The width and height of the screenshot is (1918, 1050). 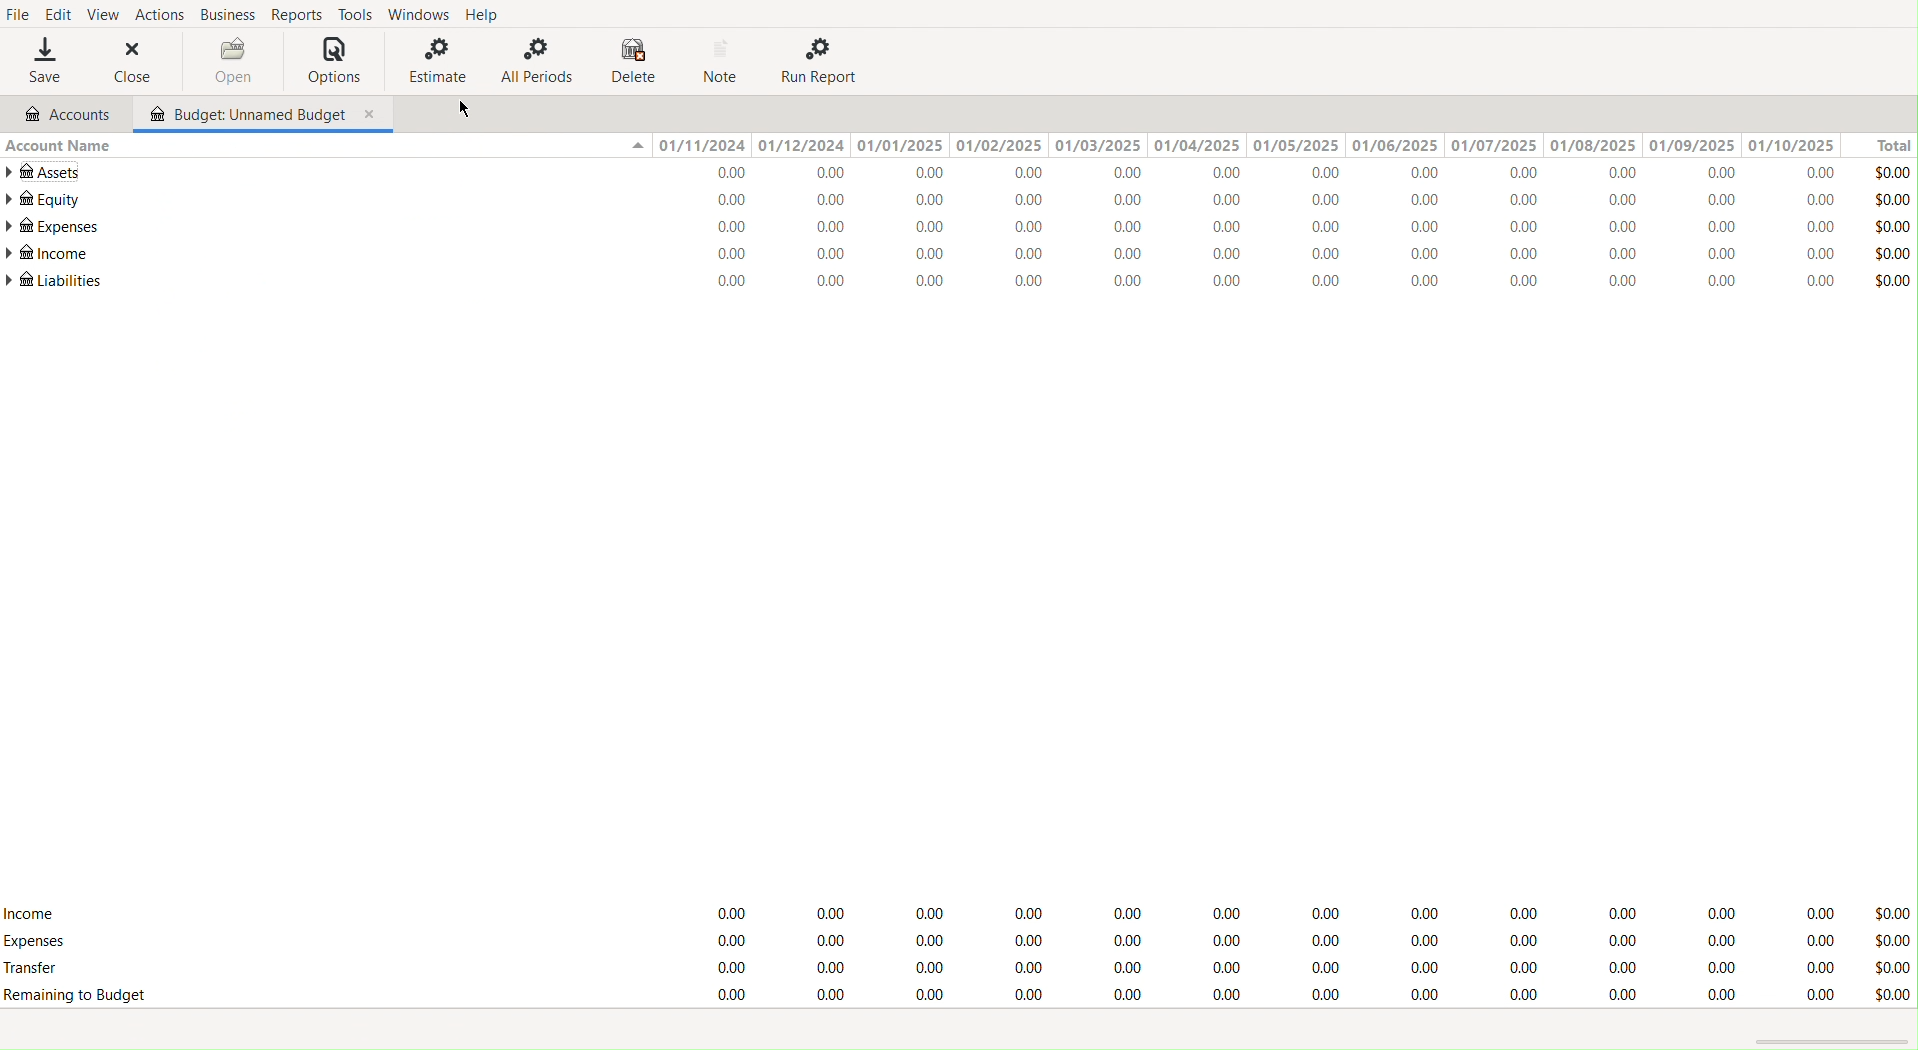 I want to click on Transfer, so click(x=43, y=968).